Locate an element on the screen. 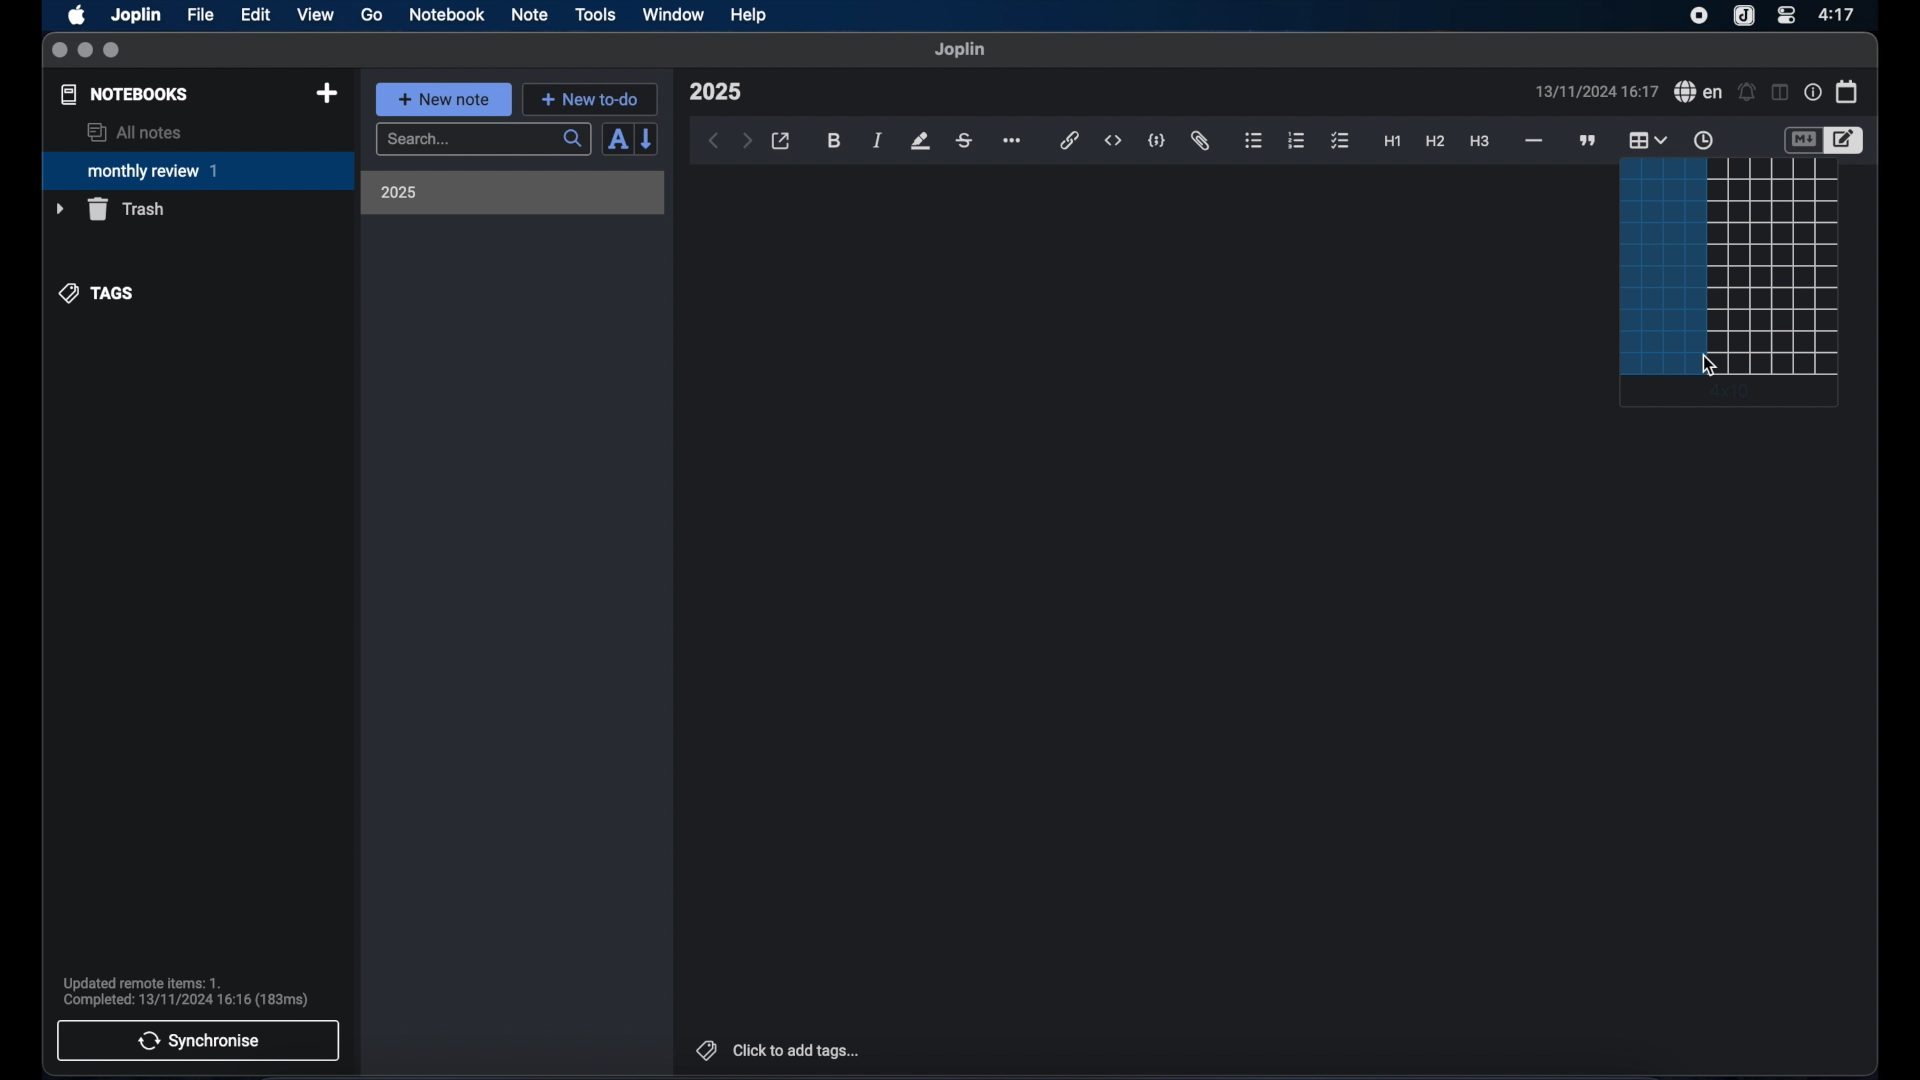  spel check is located at coordinates (1699, 92).